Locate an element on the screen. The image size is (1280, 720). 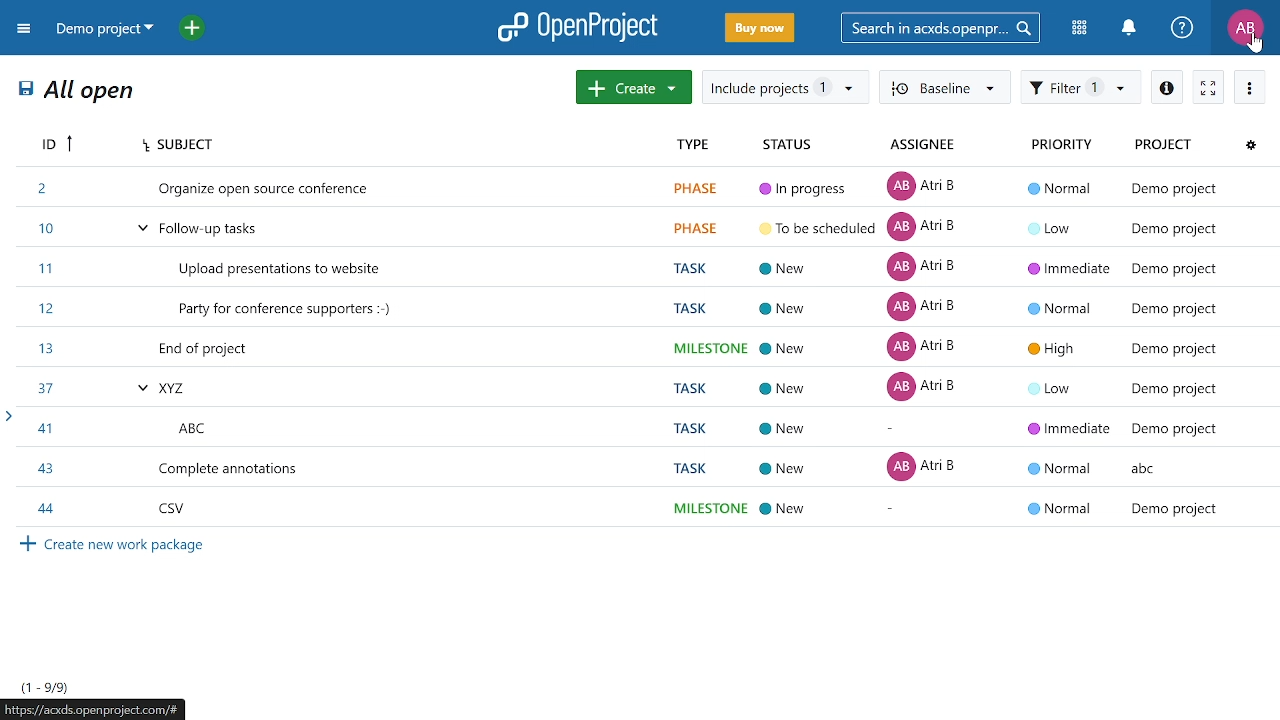
Create new work package is located at coordinates (117, 546).